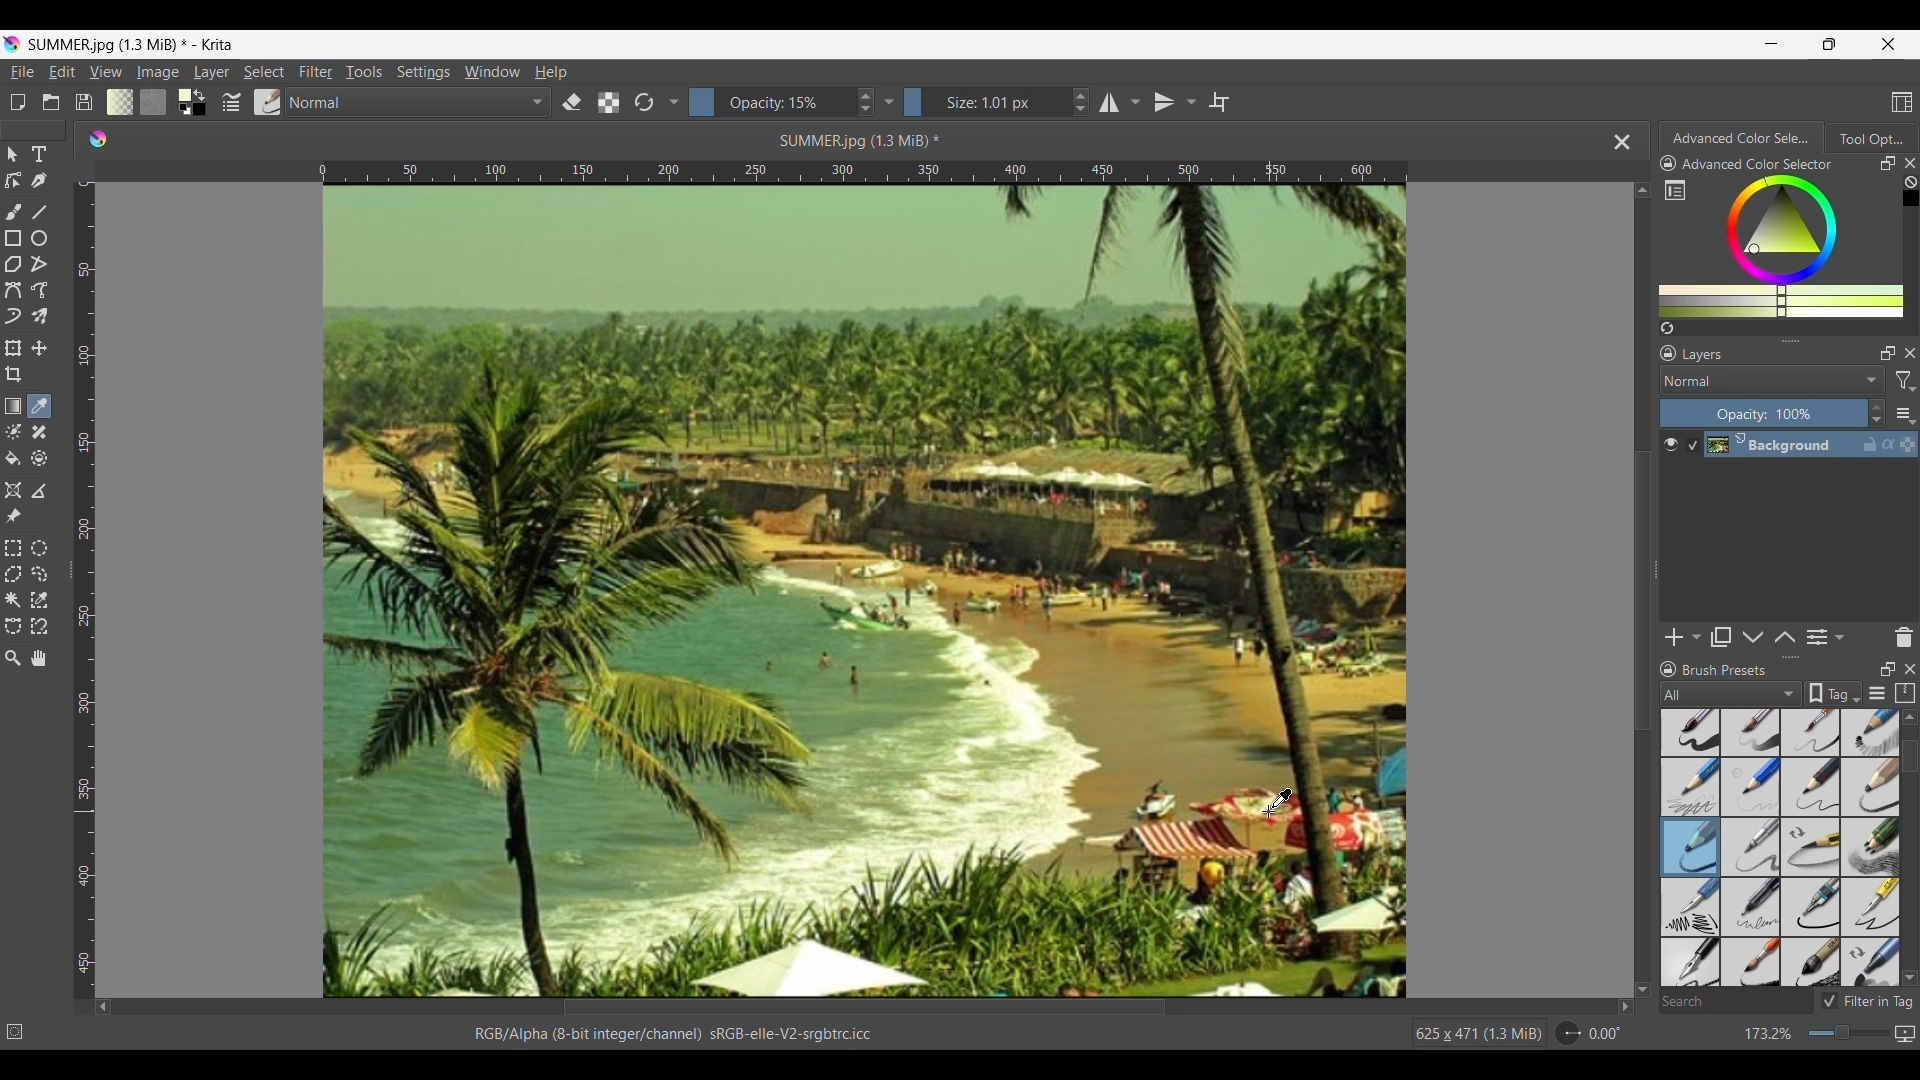  I want to click on Fill gradients, so click(120, 102).